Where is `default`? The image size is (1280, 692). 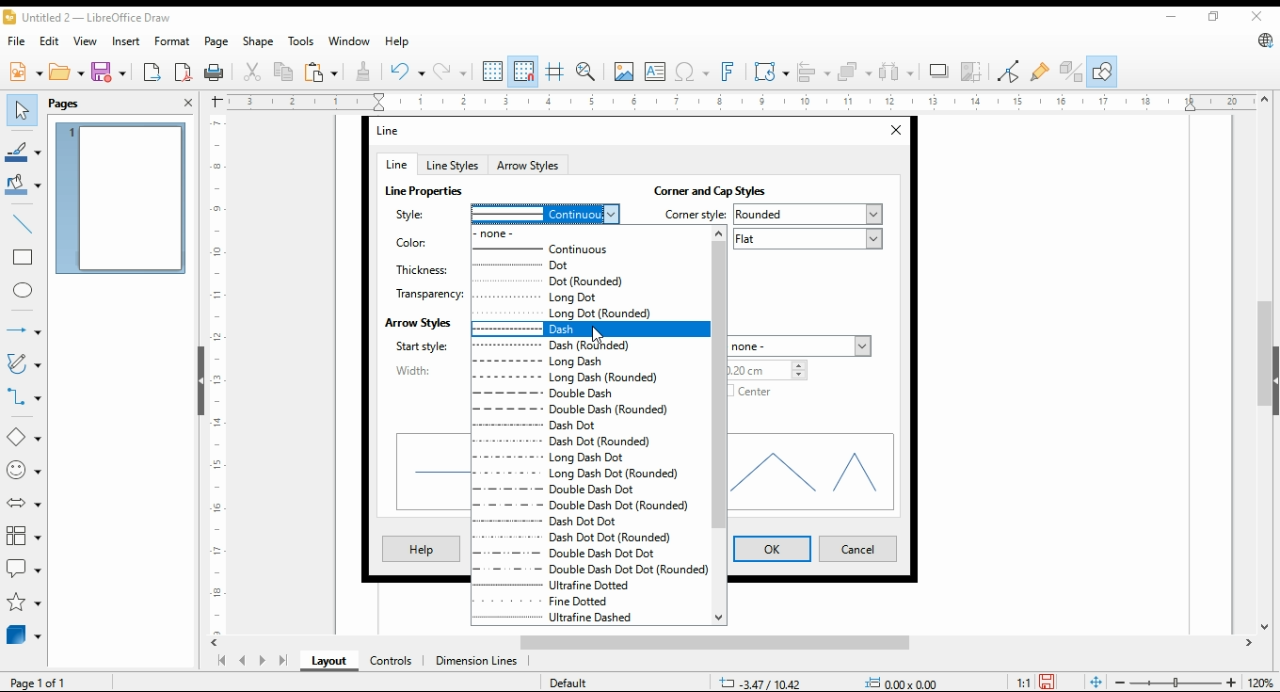 default is located at coordinates (567, 682).